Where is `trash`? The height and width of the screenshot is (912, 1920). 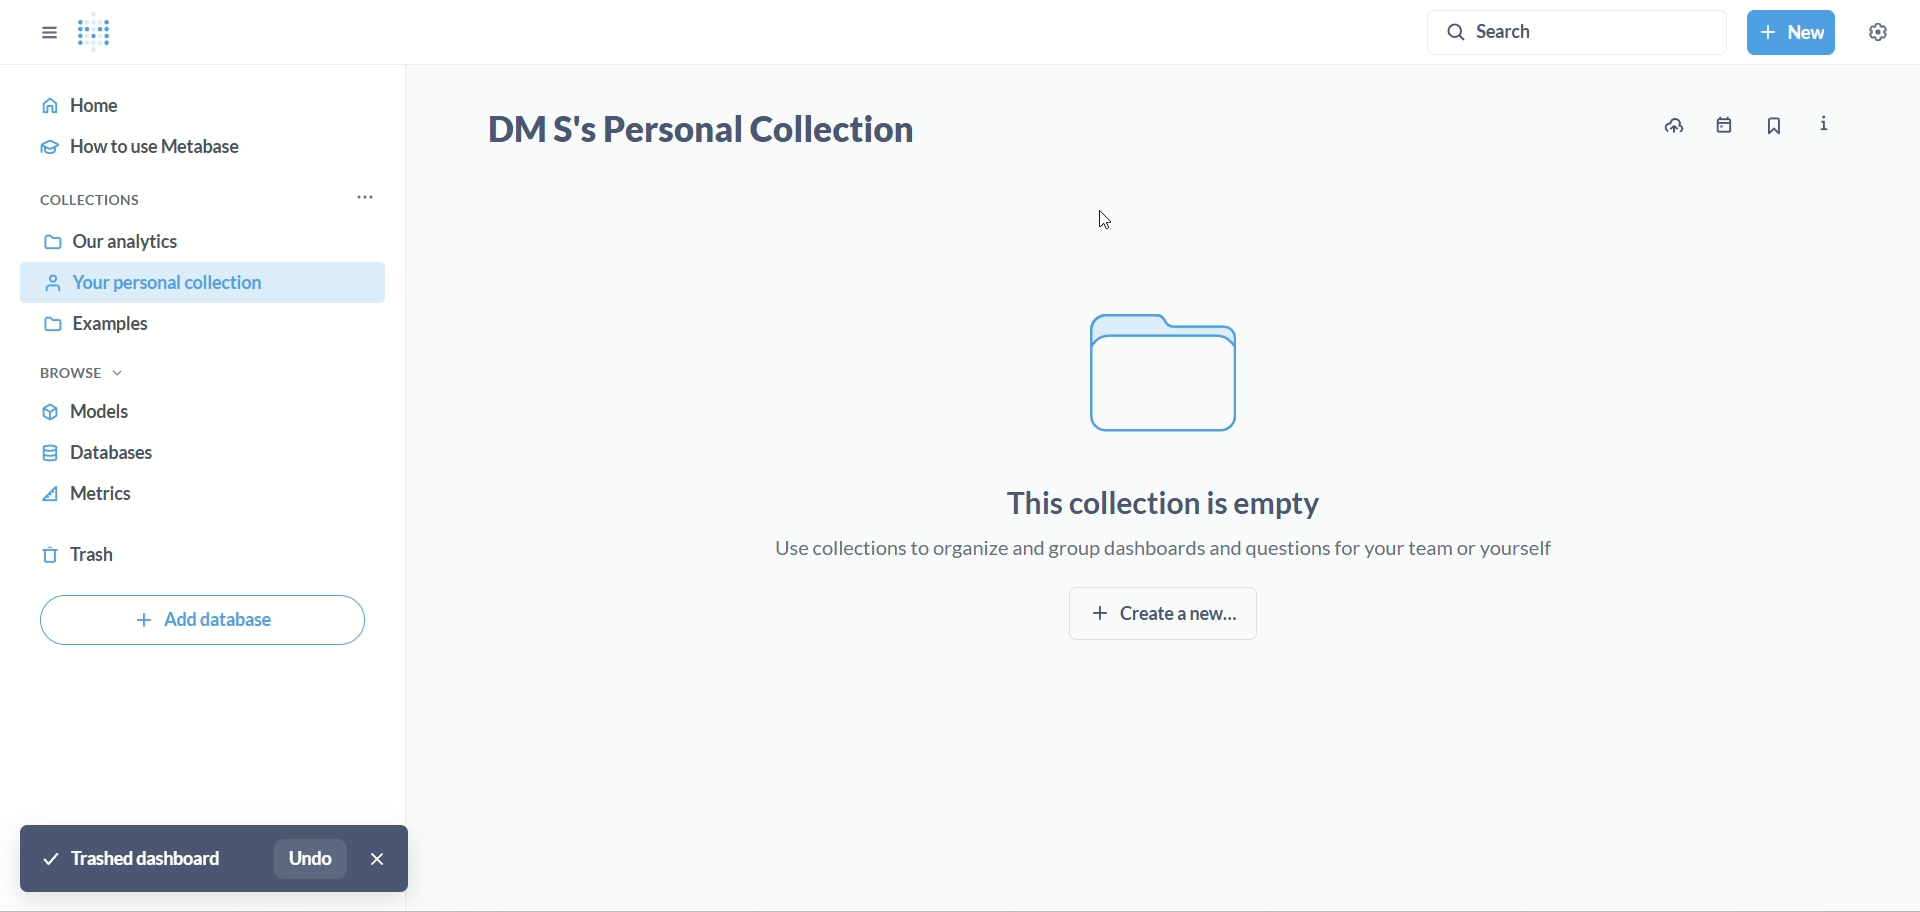
trash is located at coordinates (85, 559).